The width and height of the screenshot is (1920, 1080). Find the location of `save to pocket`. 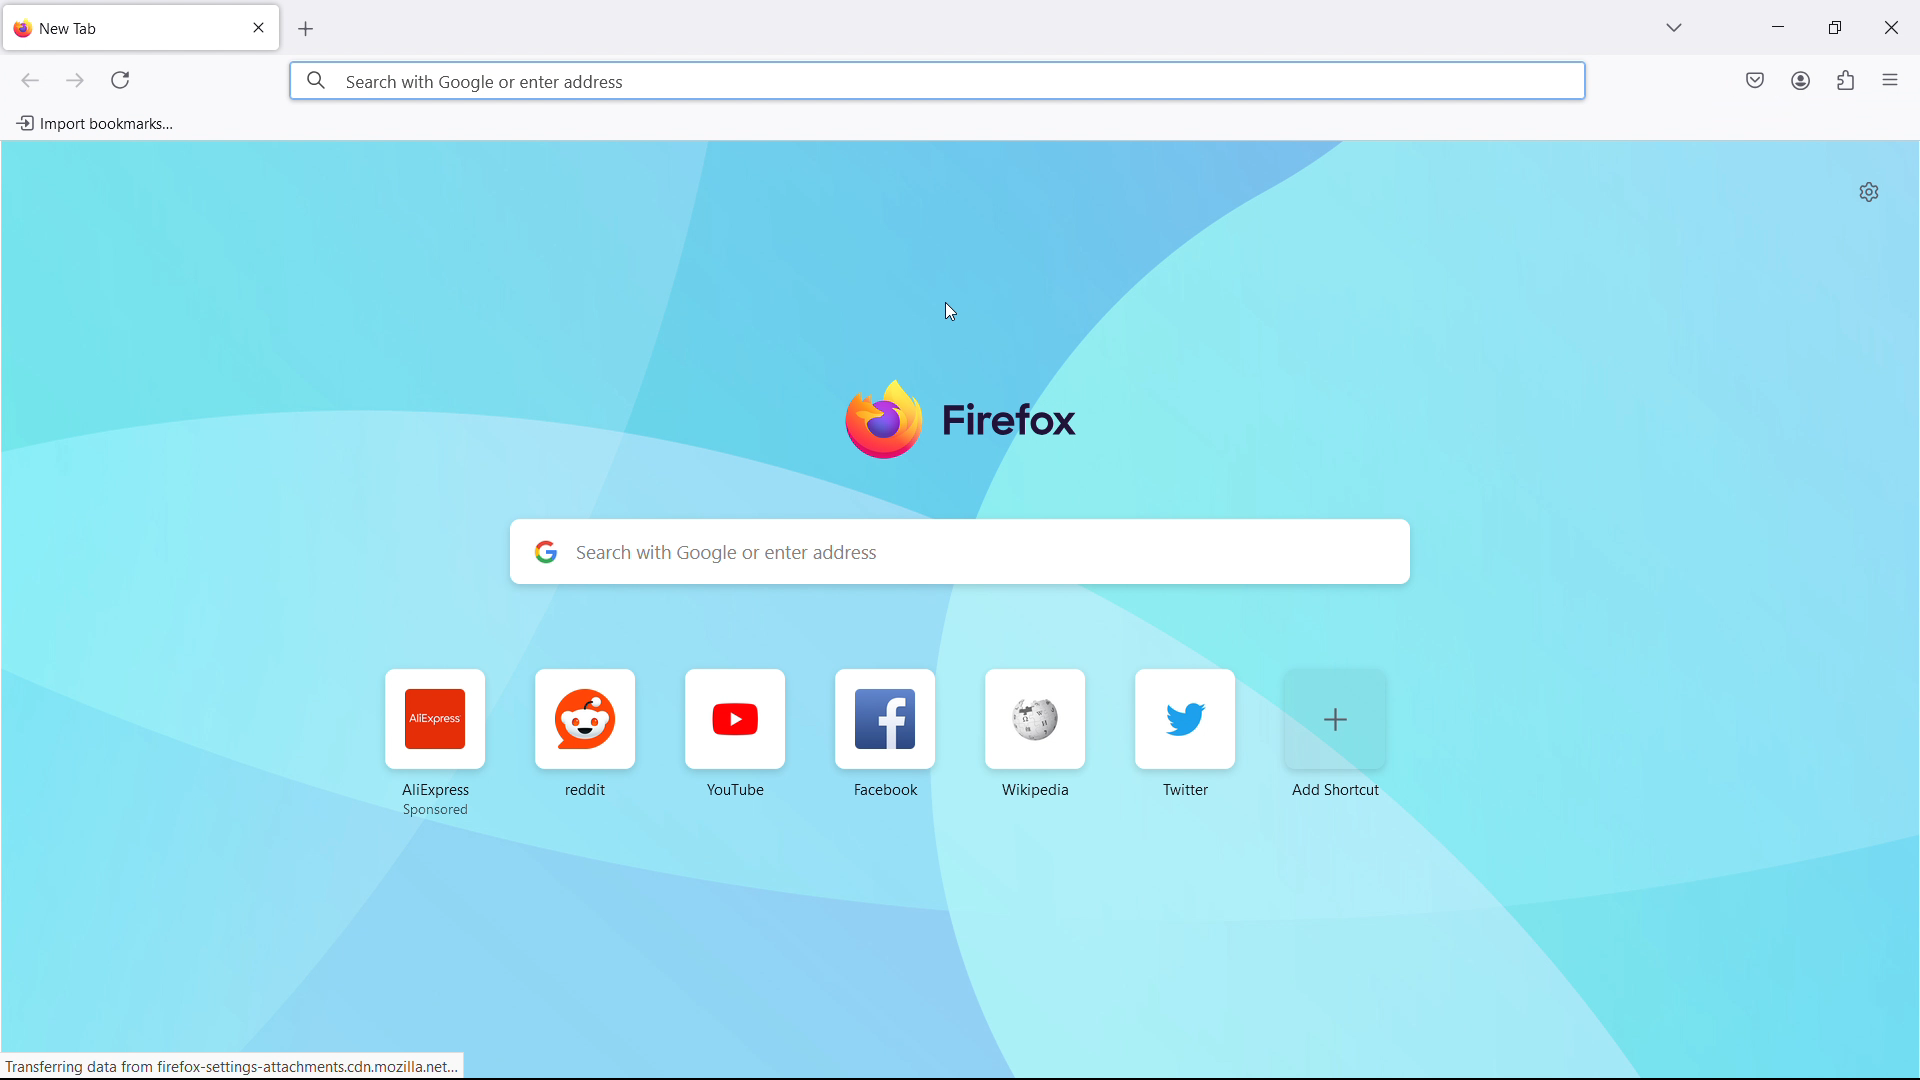

save to pocket is located at coordinates (1755, 79).